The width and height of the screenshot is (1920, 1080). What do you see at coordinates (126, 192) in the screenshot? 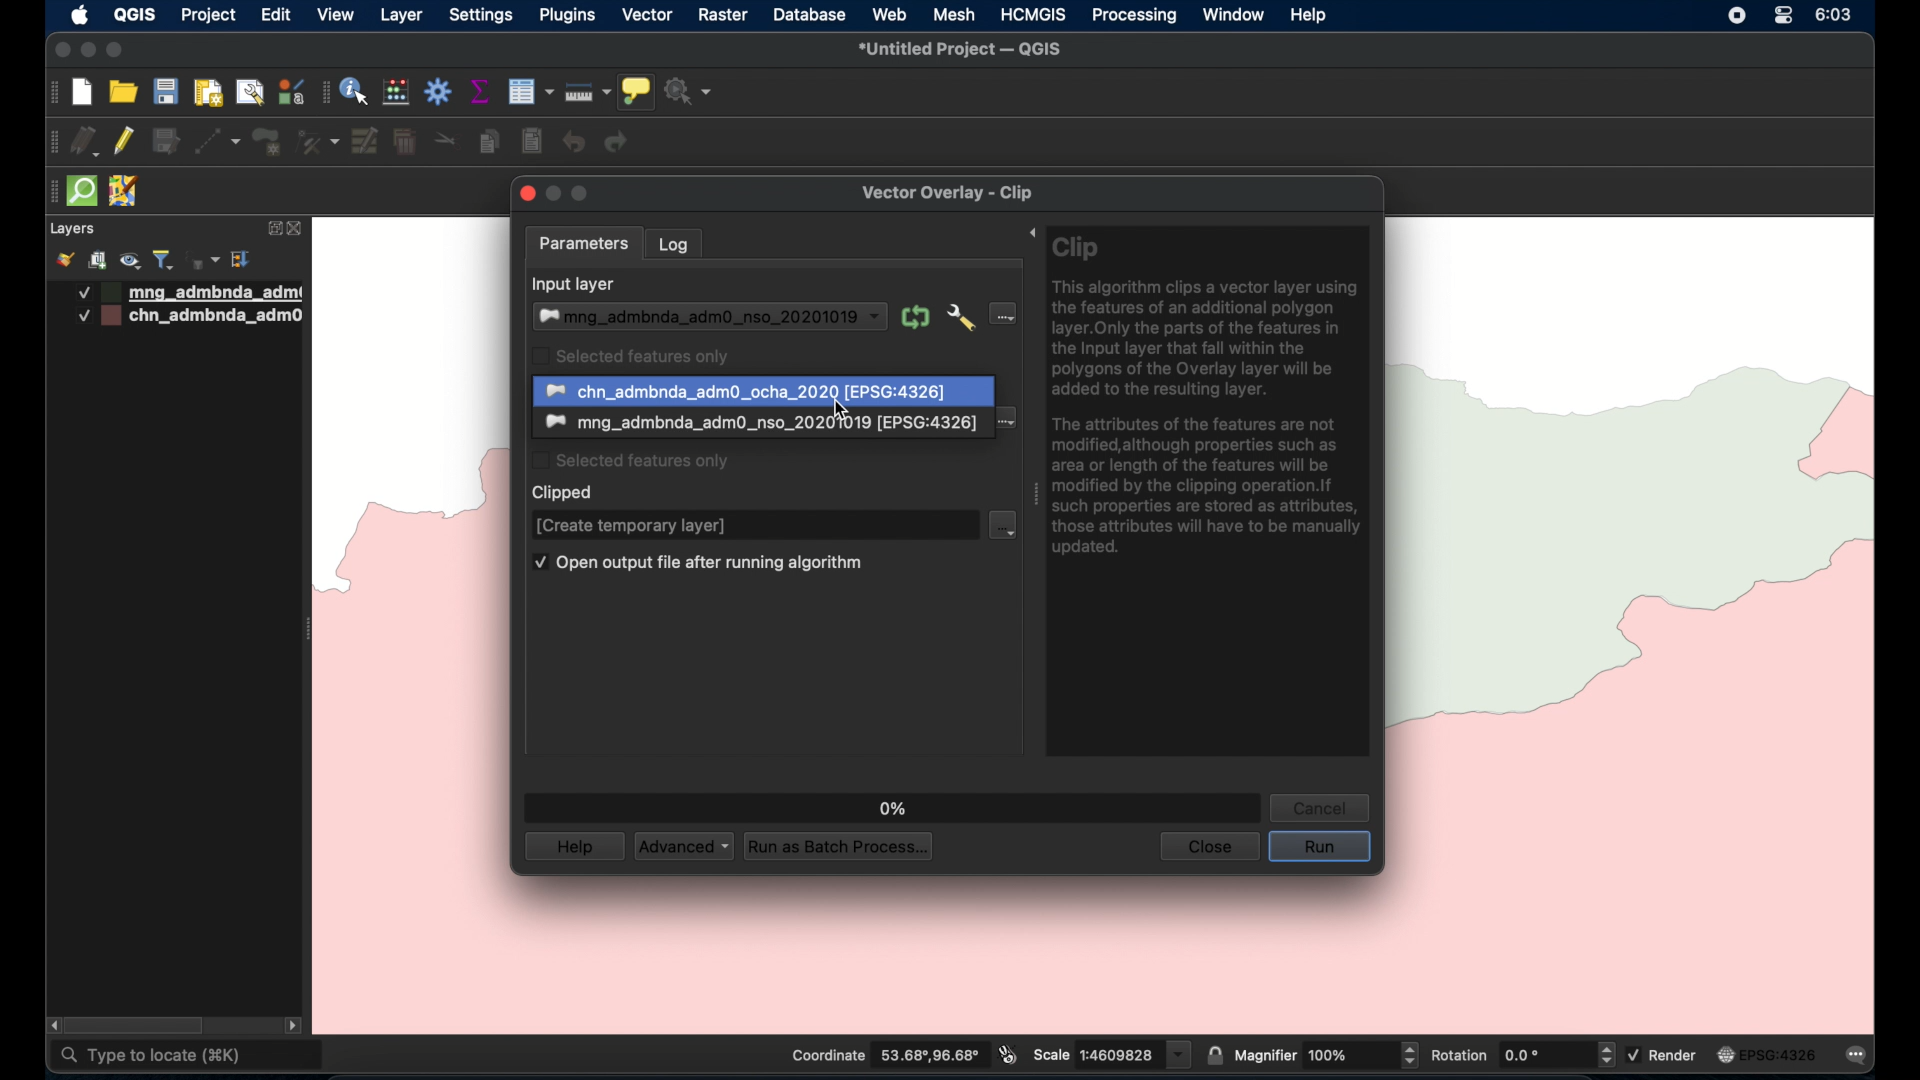
I see `jsom remote` at bounding box center [126, 192].